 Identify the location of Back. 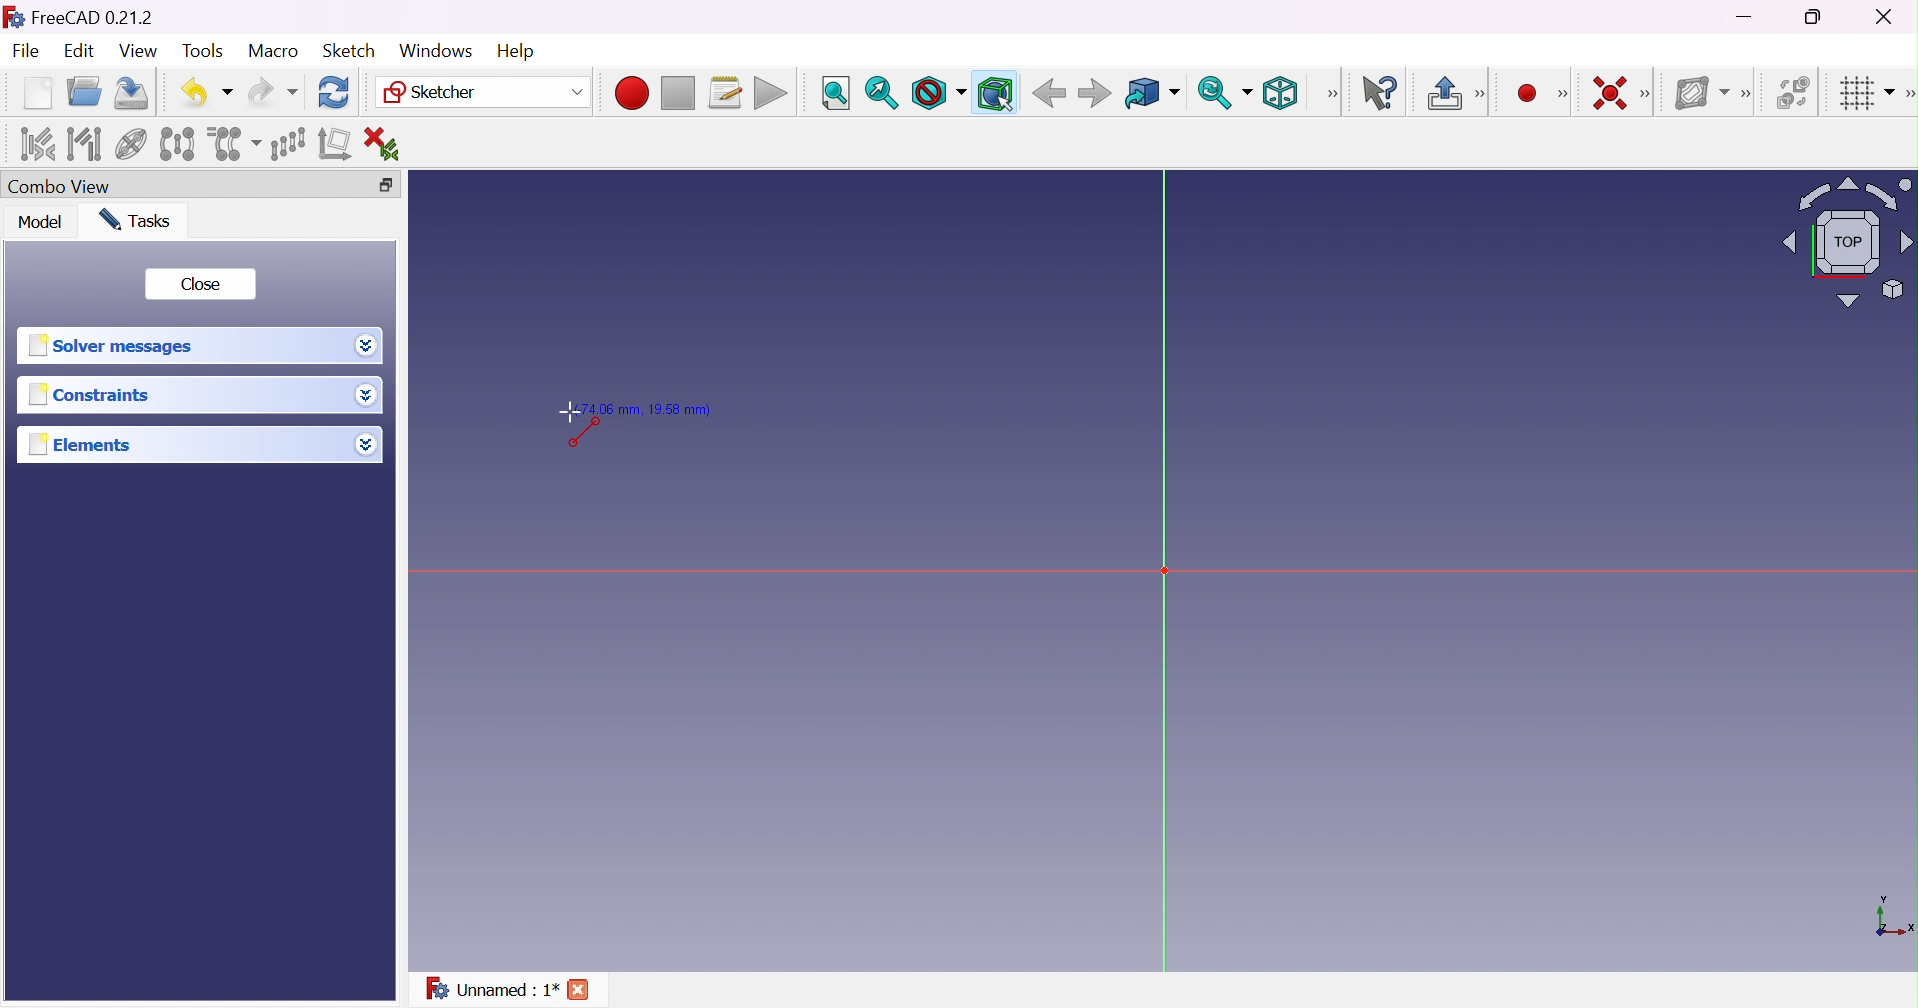
(1049, 94).